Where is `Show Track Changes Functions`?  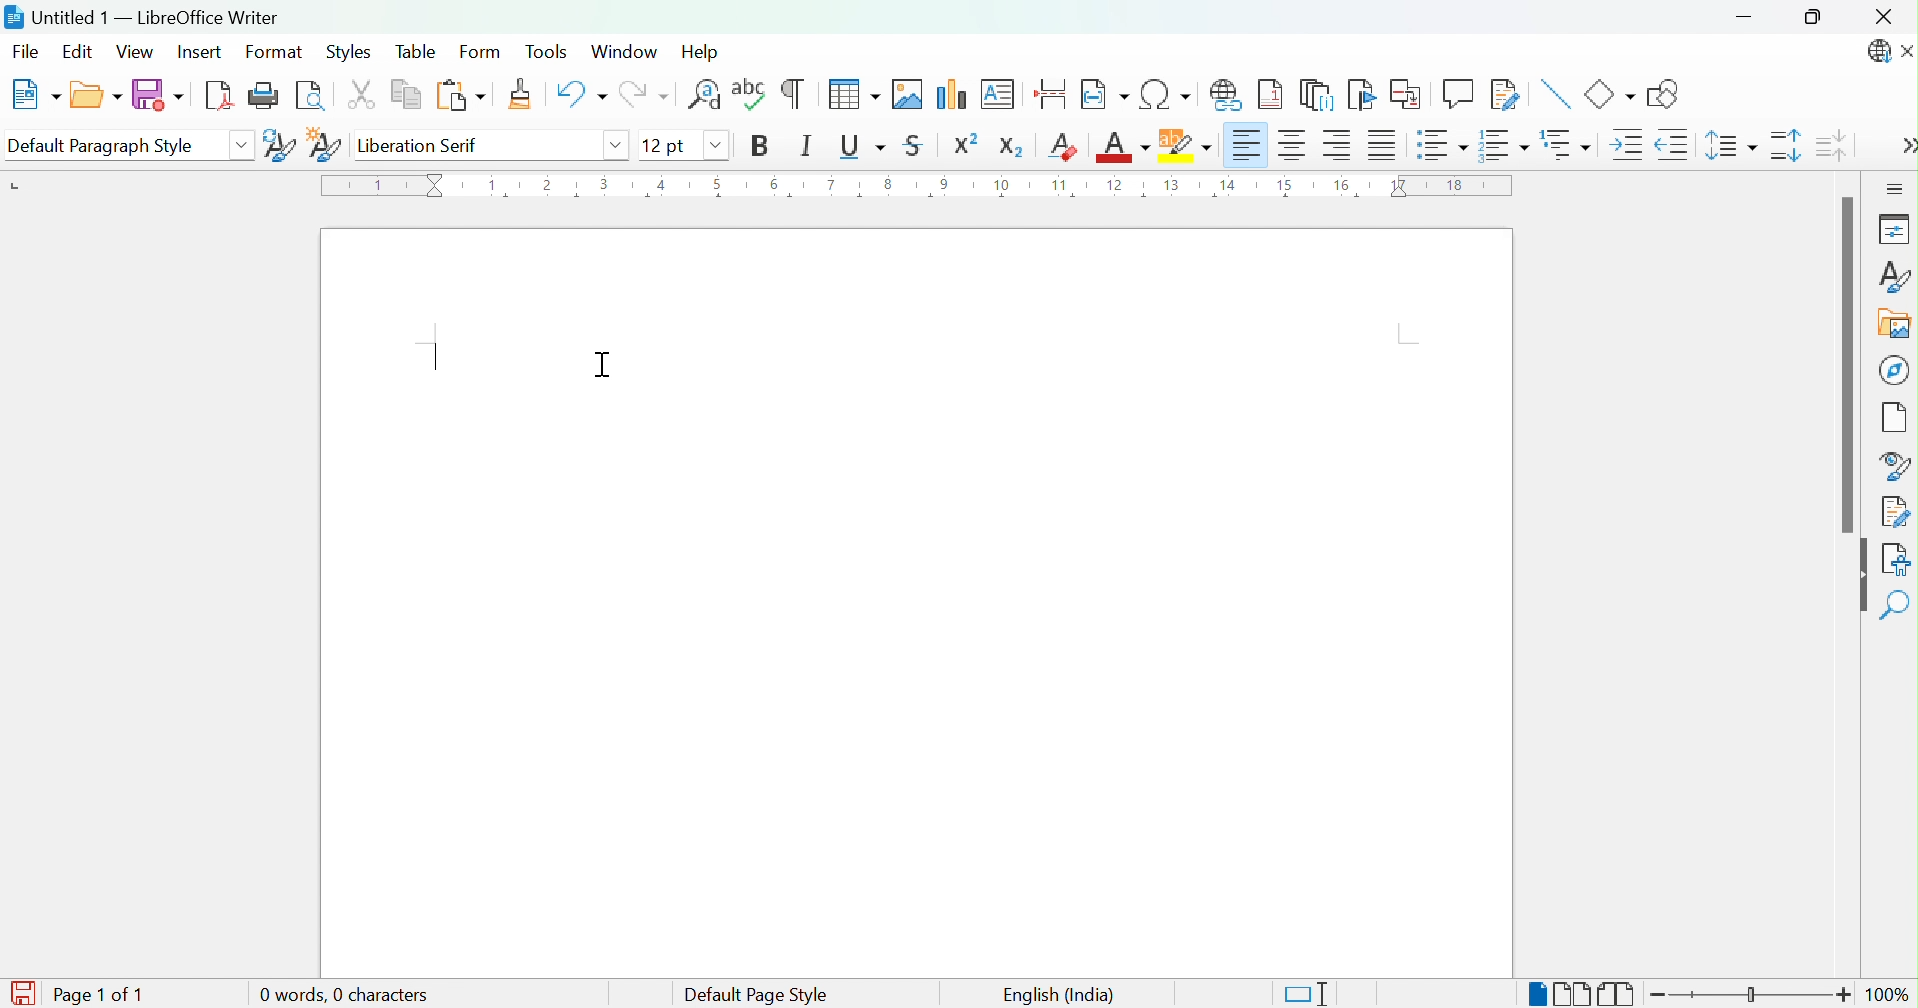
Show Track Changes Functions is located at coordinates (1506, 95).